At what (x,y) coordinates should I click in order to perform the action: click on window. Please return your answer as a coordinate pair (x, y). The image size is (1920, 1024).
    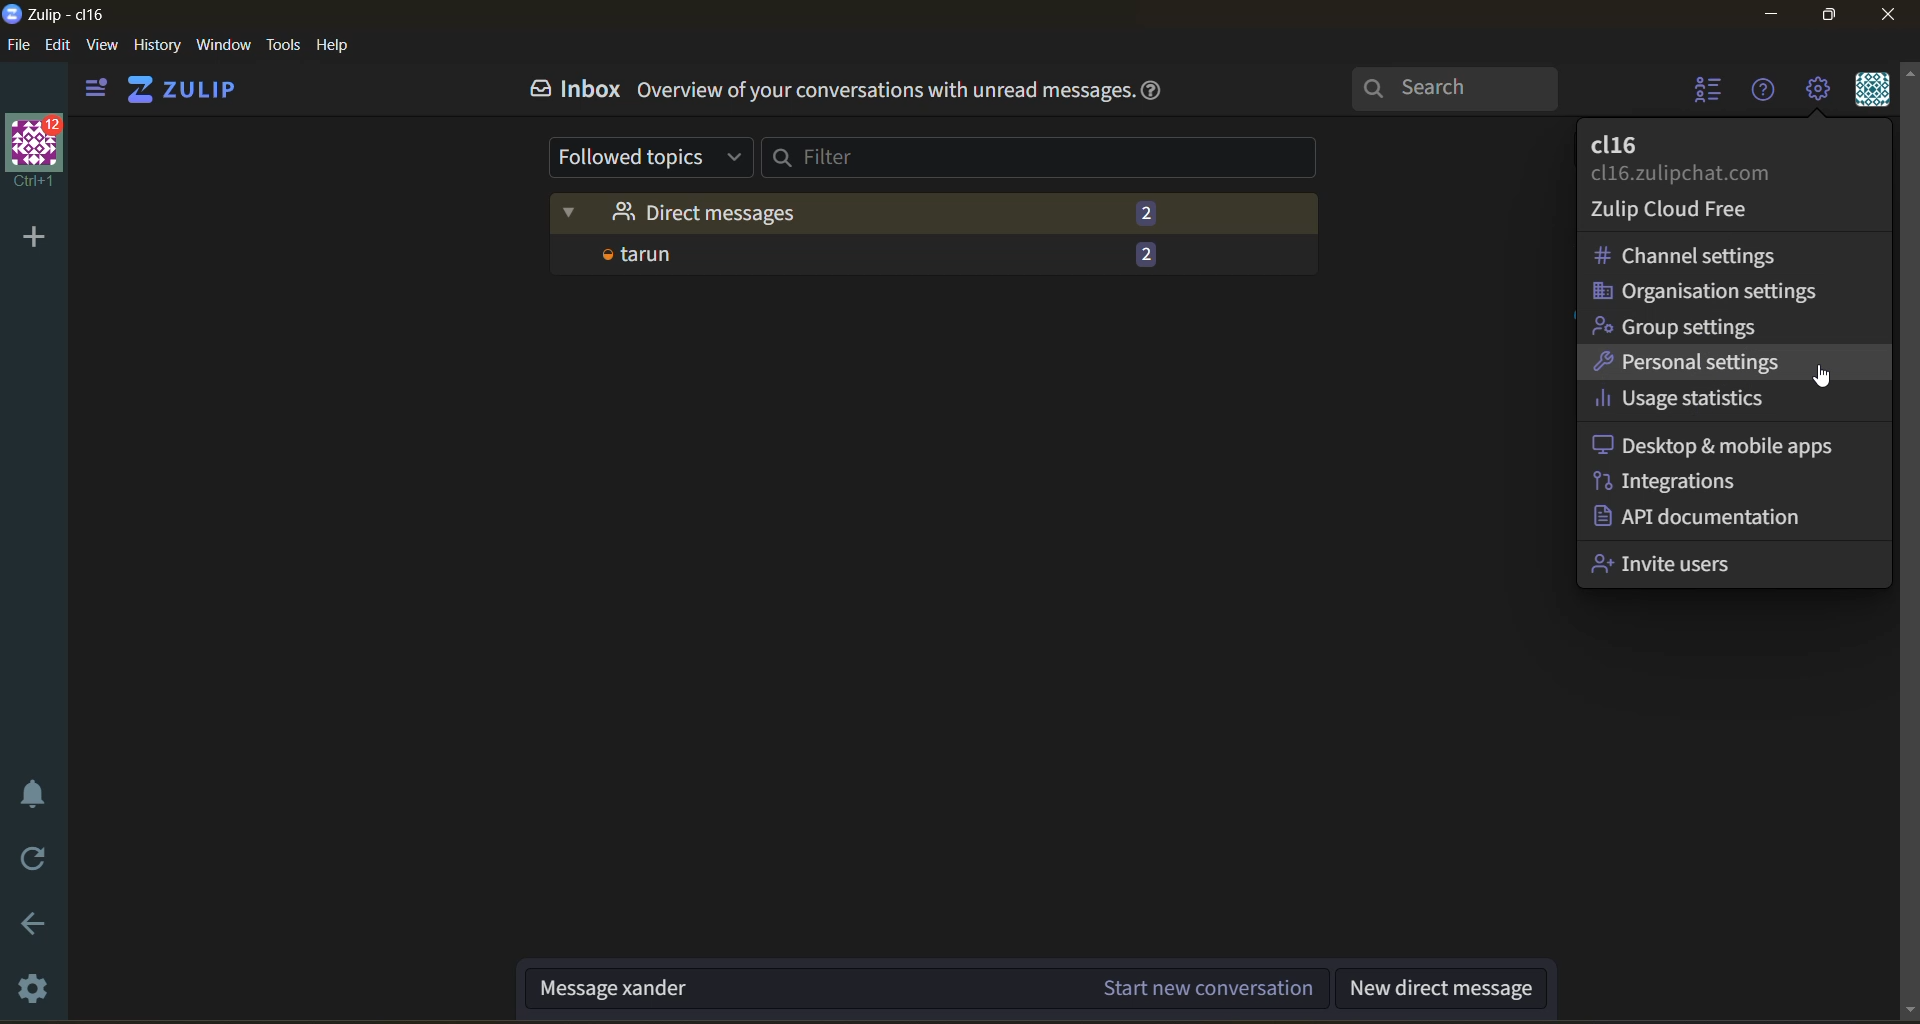
    Looking at the image, I should click on (222, 48).